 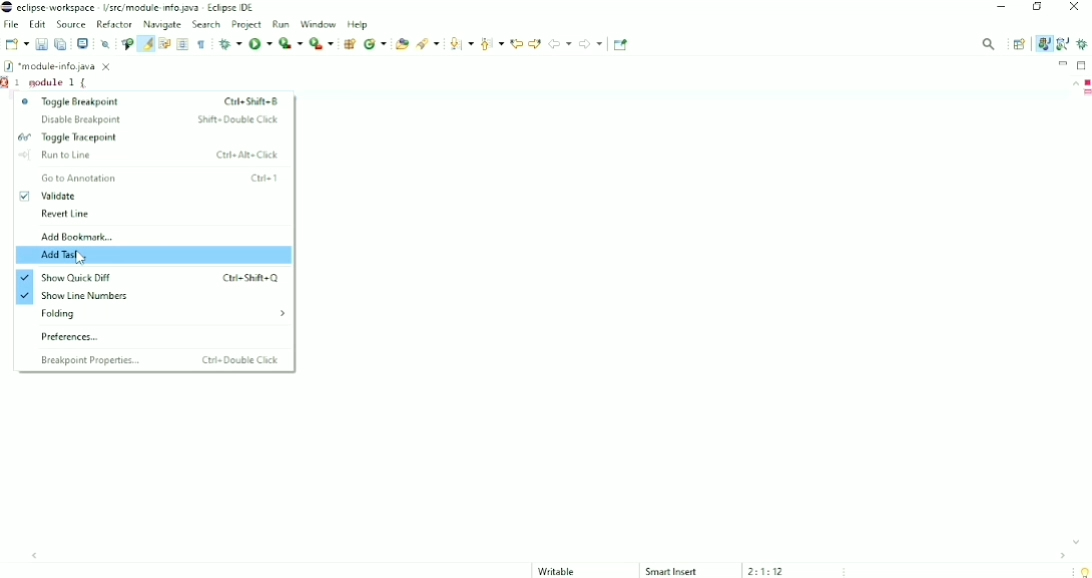 I want to click on Save, so click(x=41, y=44).